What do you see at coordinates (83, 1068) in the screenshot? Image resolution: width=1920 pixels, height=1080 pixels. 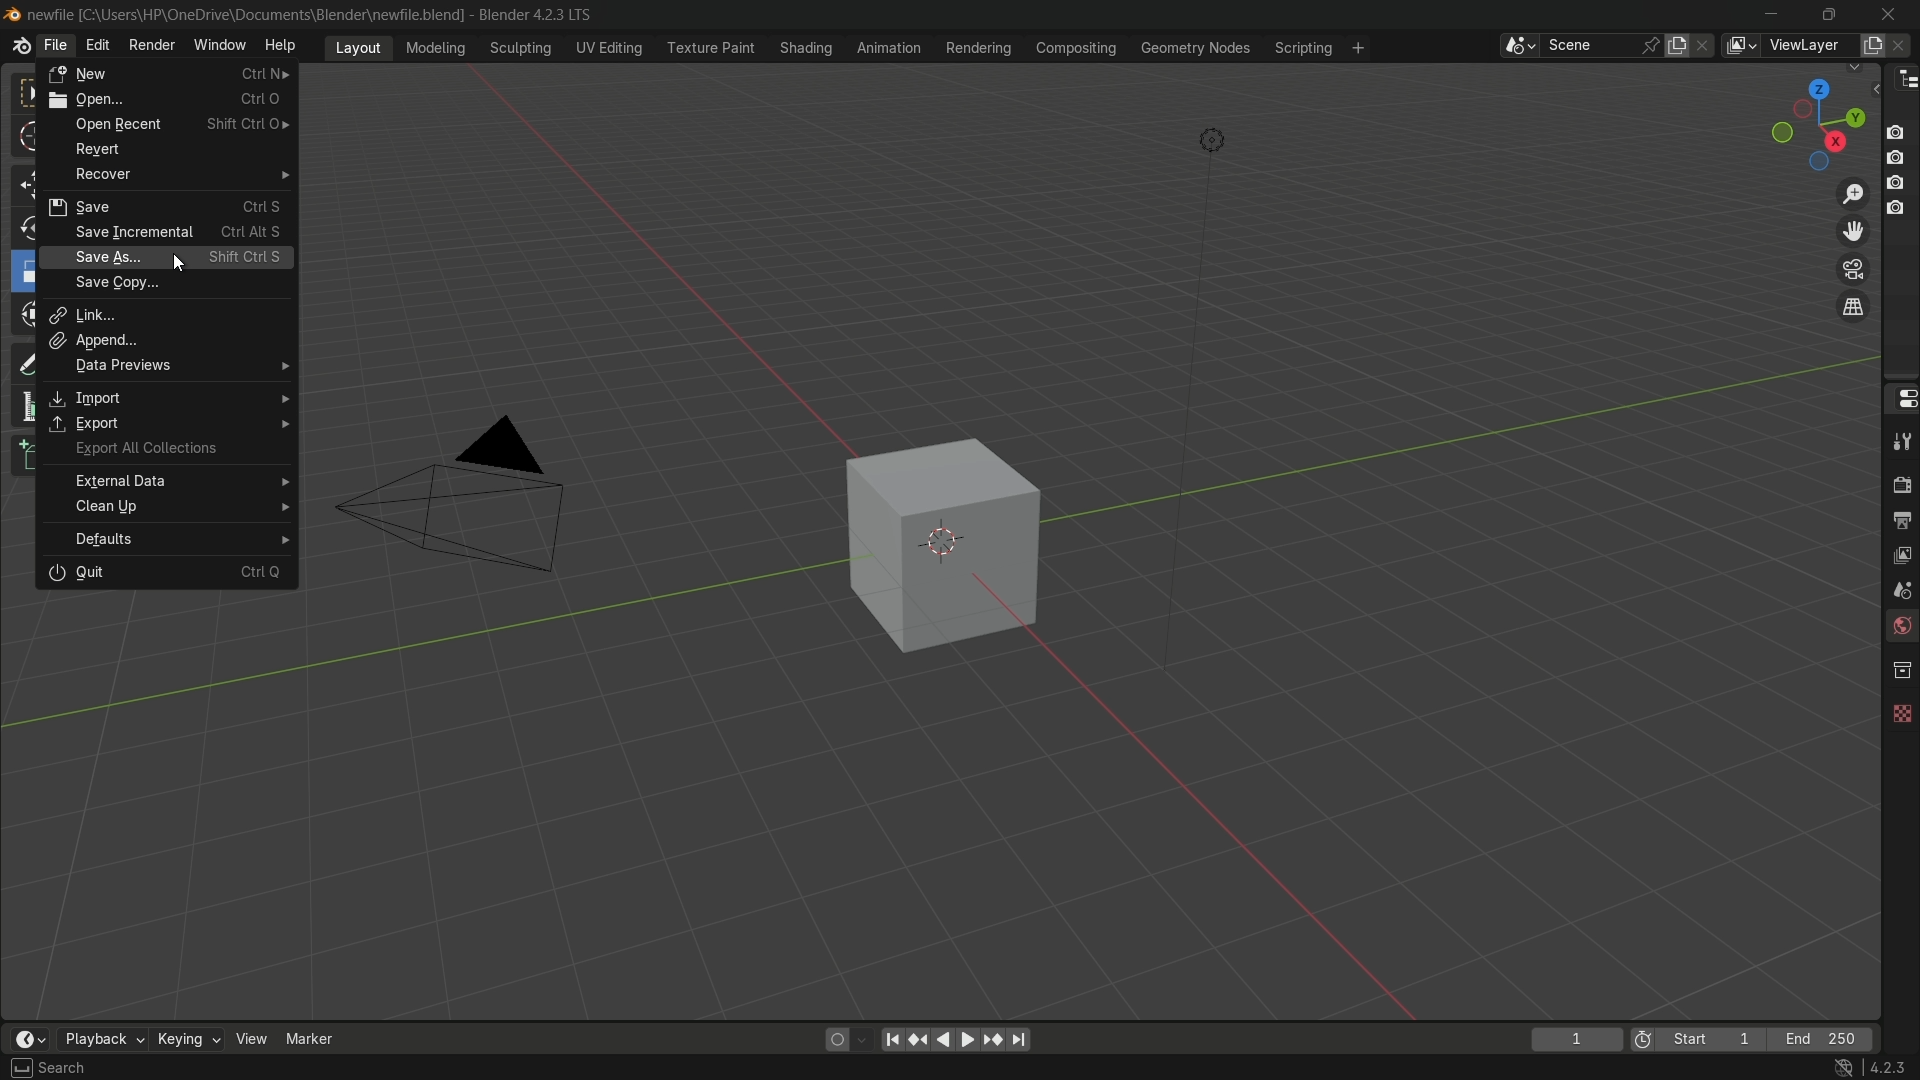 I see `Select` at bounding box center [83, 1068].